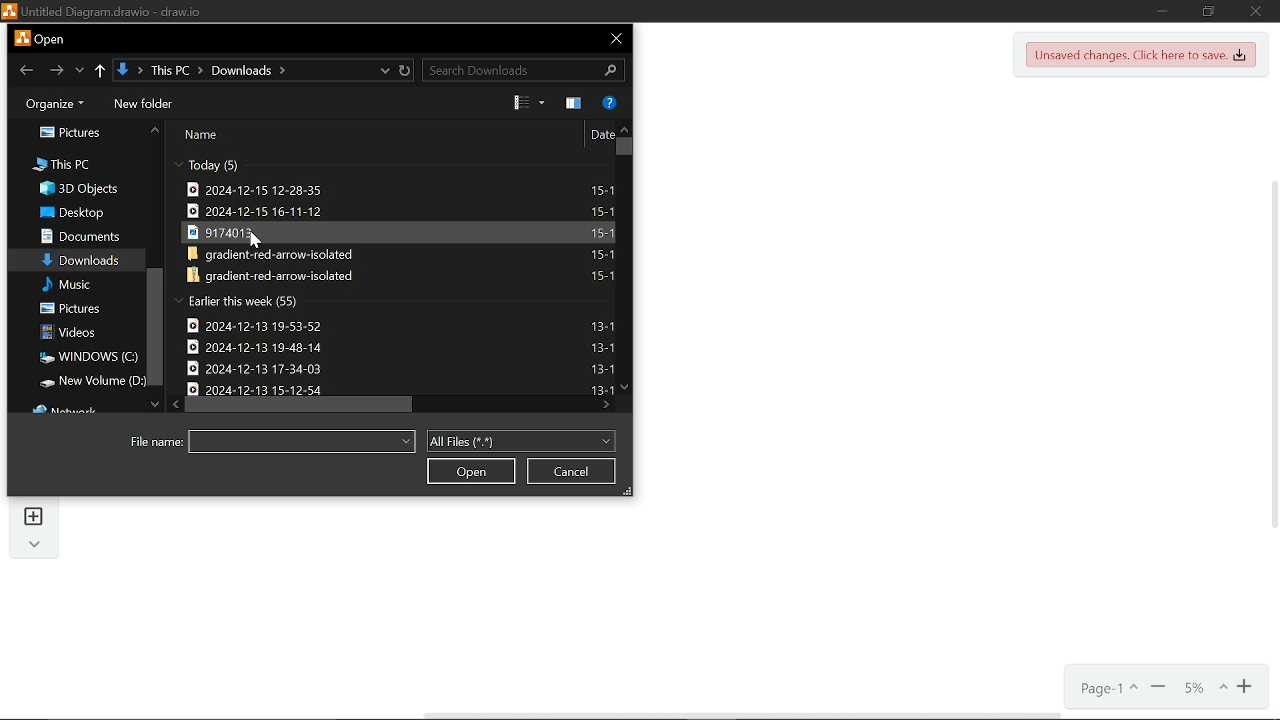 This screenshot has height=720, width=1280. Describe the element at coordinates (299, 405) in the screenshot. I see `Horizontal scrollbar` at that location.